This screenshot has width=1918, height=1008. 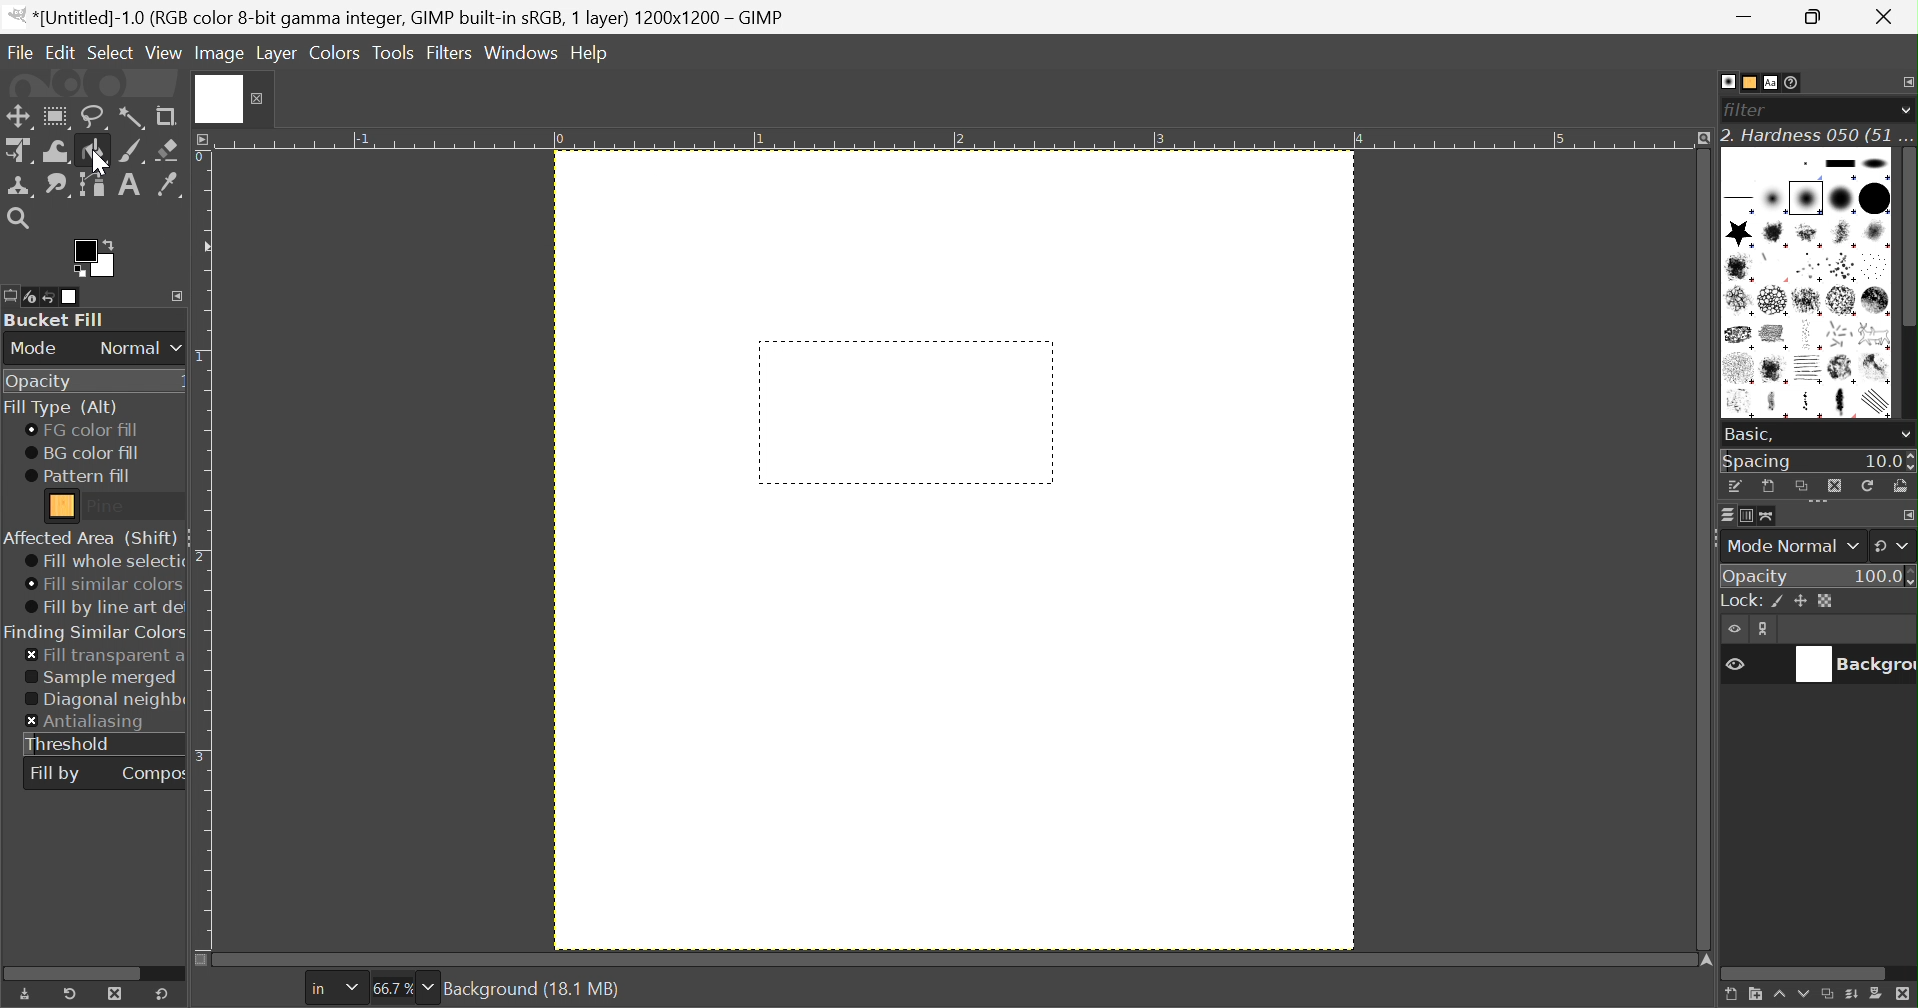 What do you see at coordinates (958, 140) in the screenshot?
I see `2` at bounding box center [958, 140].